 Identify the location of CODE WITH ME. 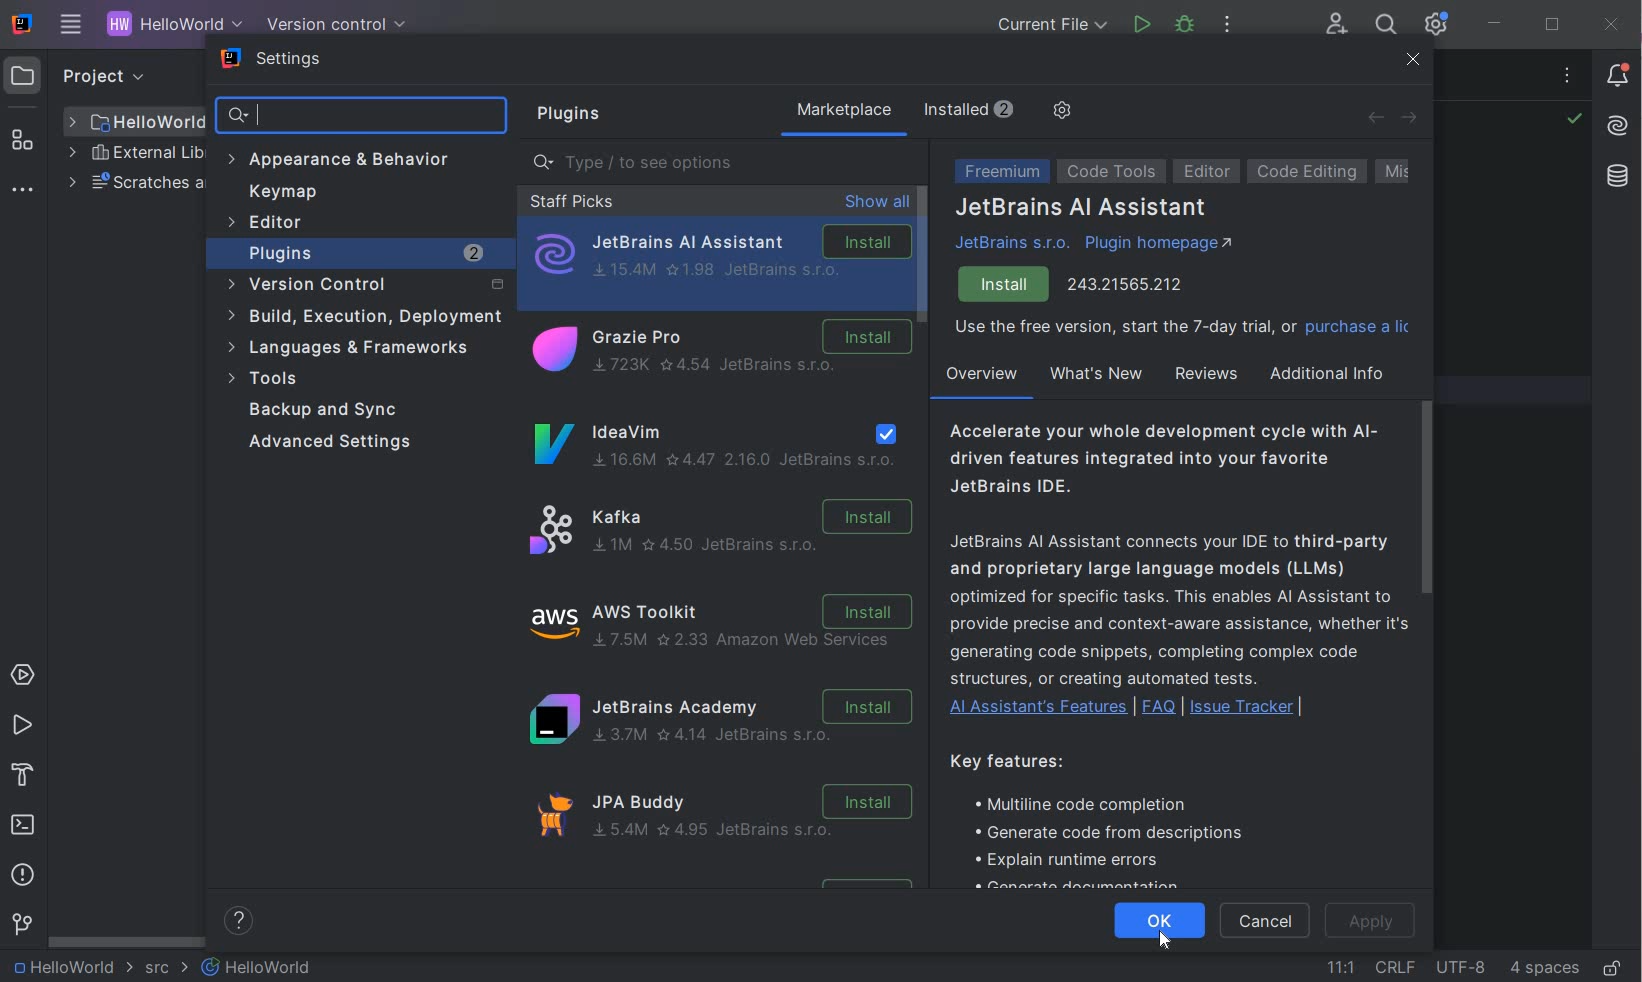
(1338, 24).